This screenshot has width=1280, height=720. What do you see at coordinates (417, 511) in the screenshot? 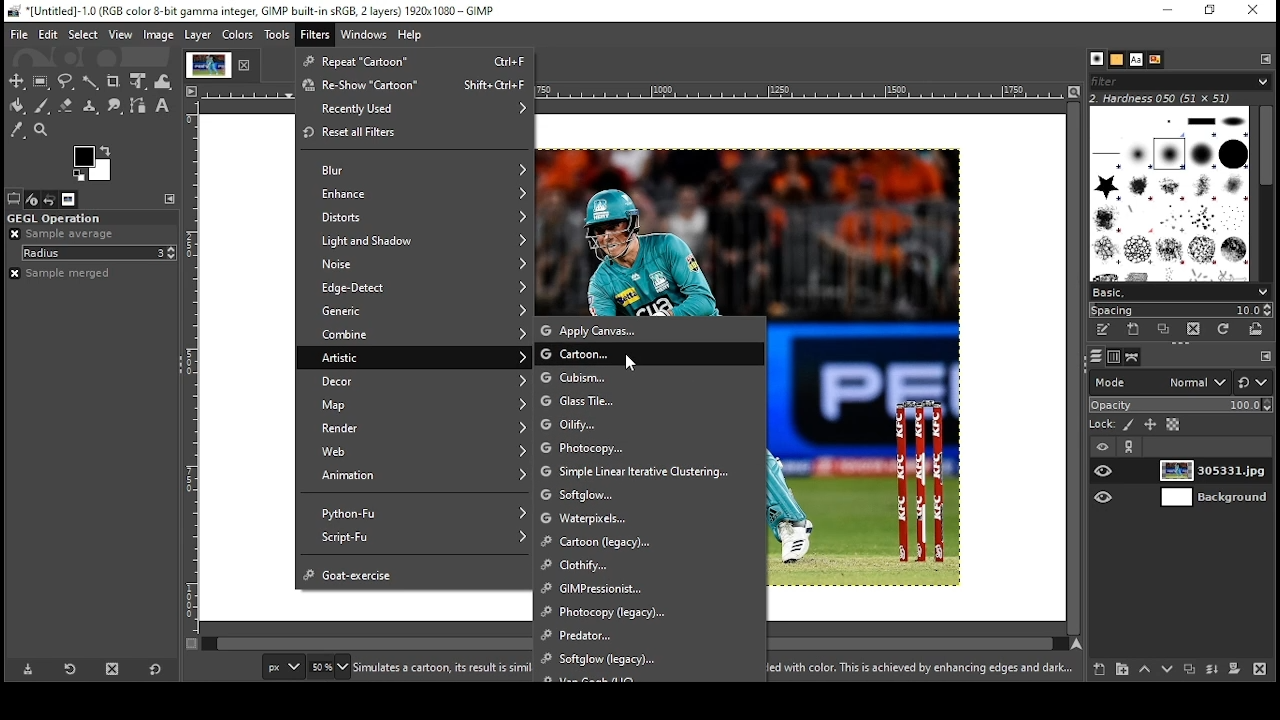
I see `python fu` at bounding box center [417, 511].